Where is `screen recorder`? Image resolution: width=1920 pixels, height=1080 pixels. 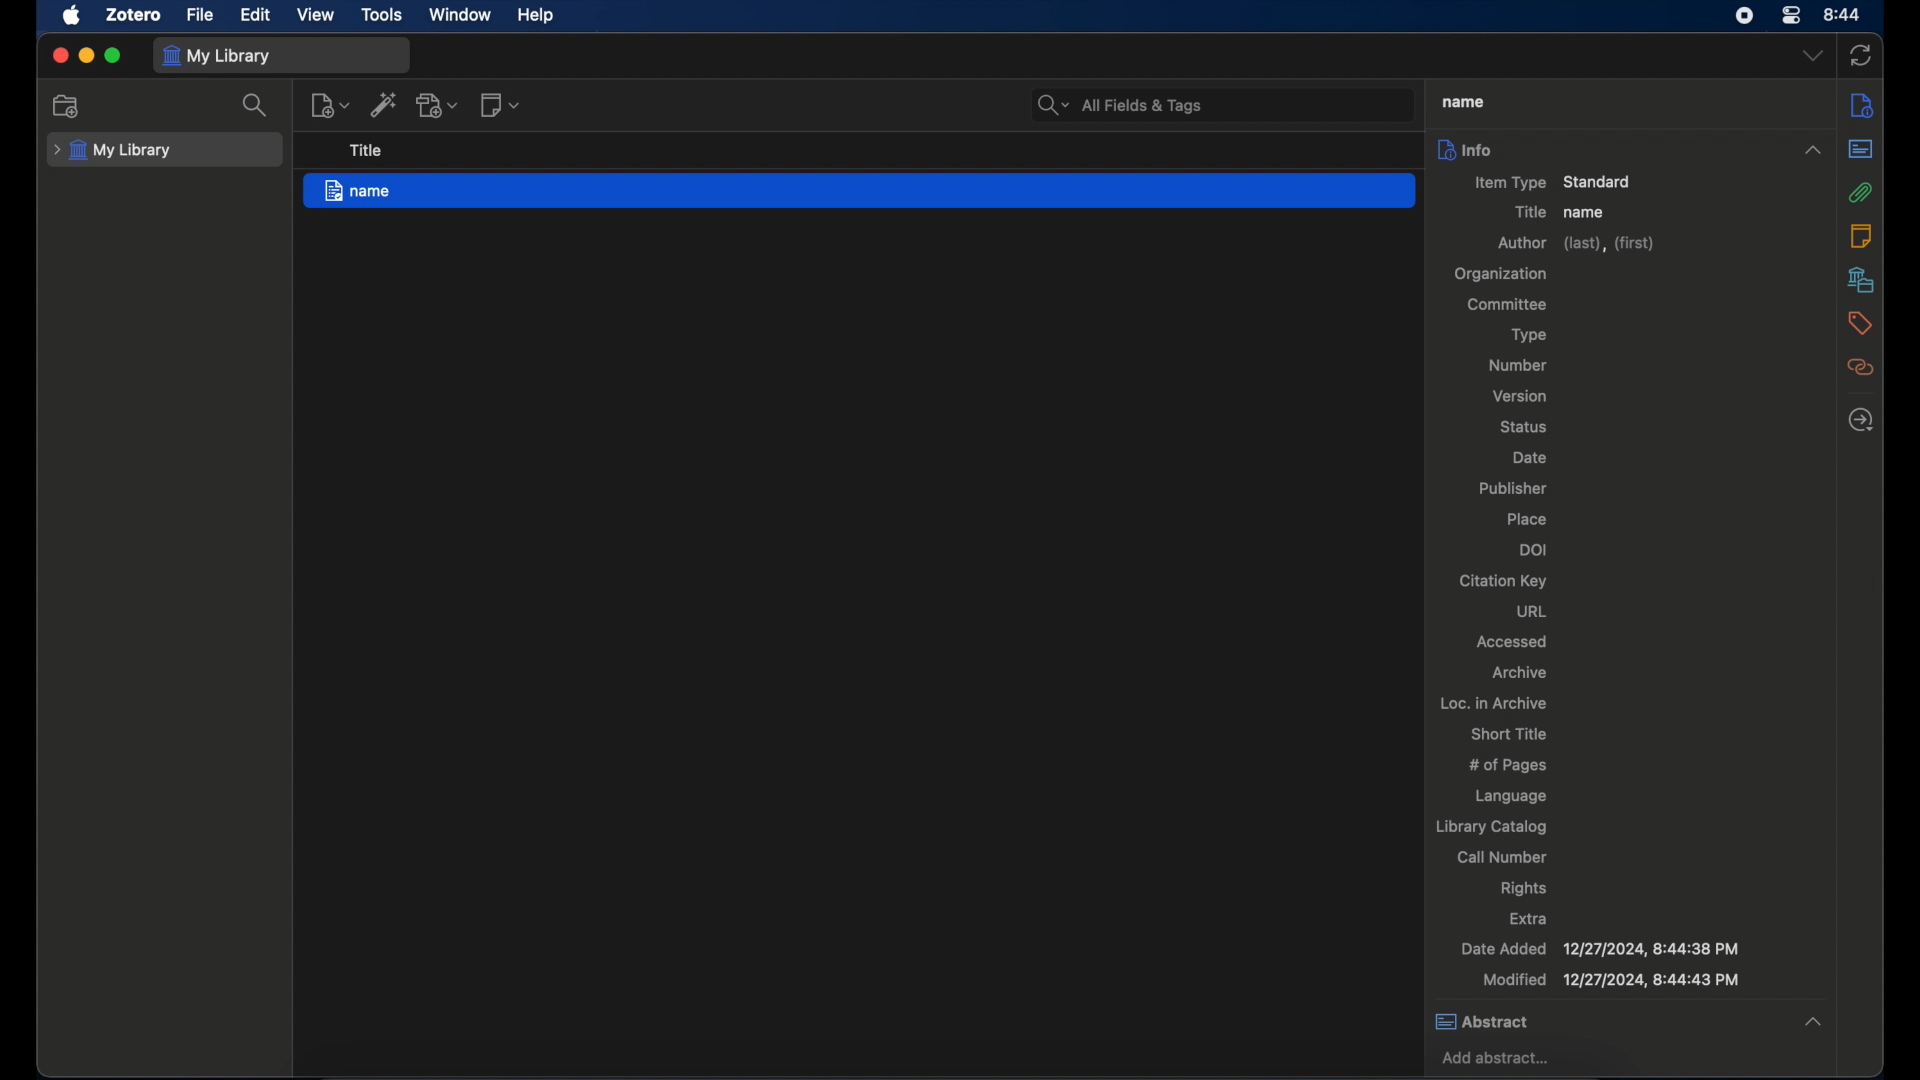 screen recorder is located at coordinates (1744, 16).